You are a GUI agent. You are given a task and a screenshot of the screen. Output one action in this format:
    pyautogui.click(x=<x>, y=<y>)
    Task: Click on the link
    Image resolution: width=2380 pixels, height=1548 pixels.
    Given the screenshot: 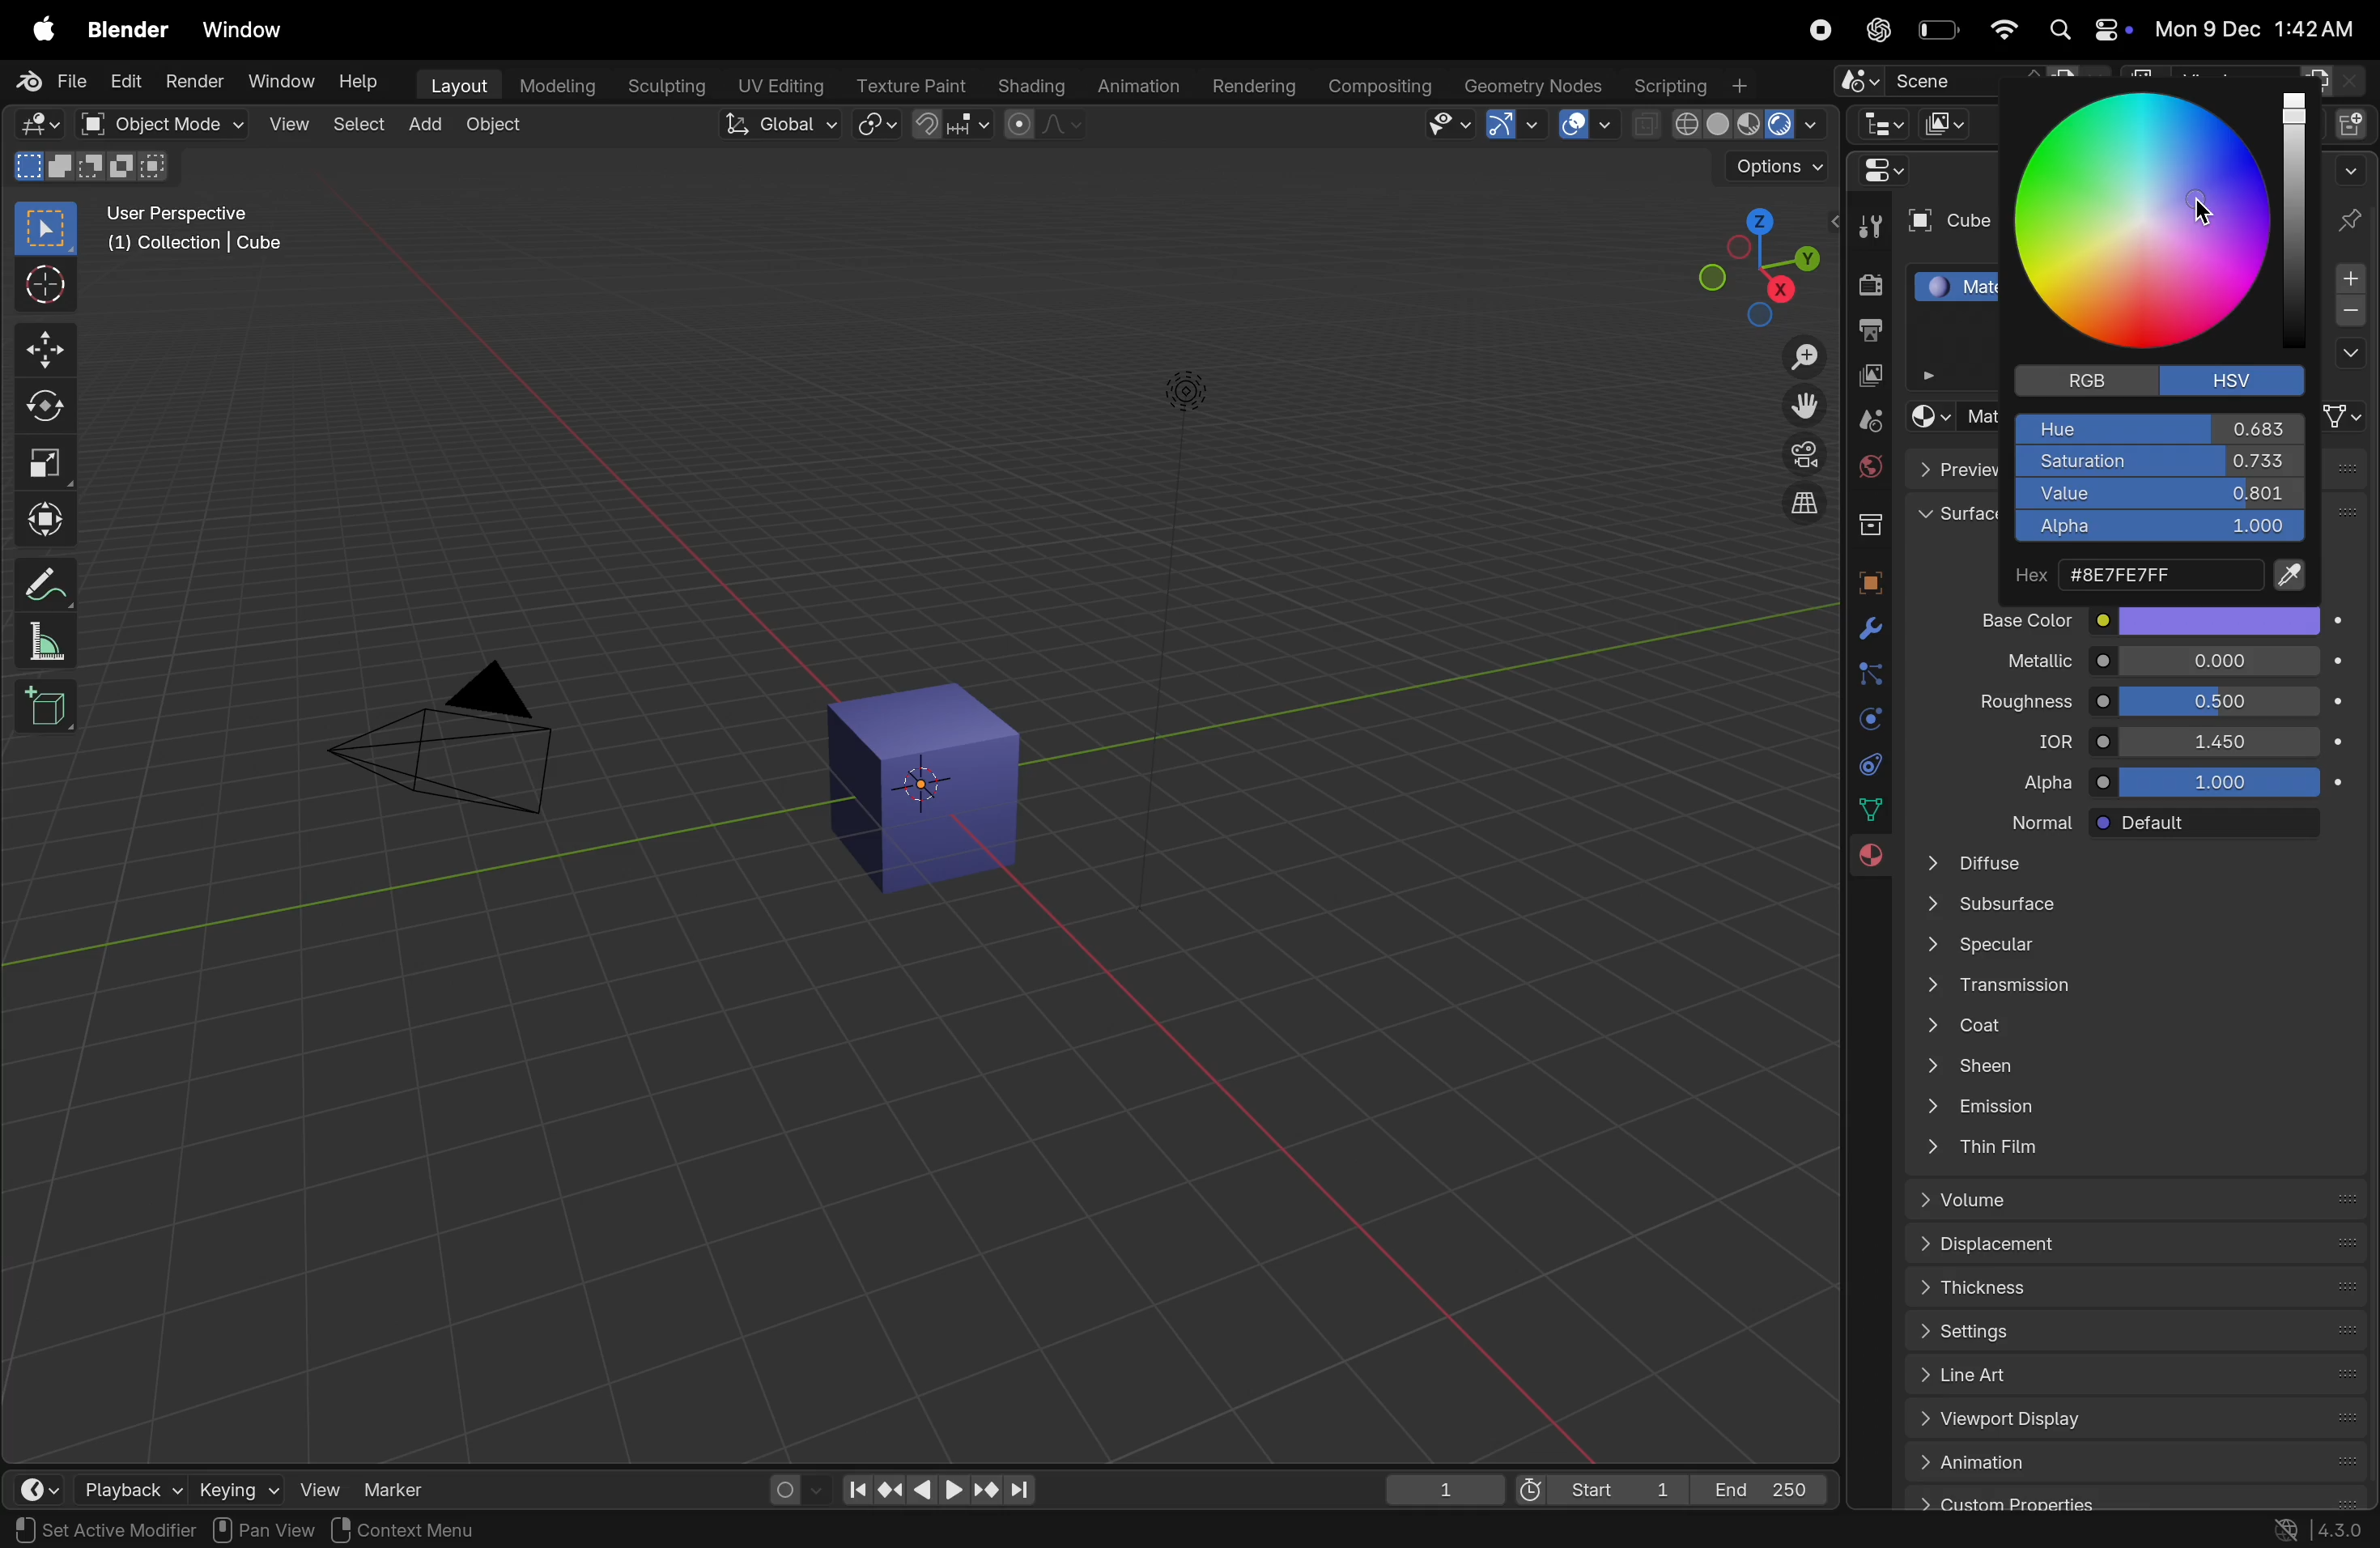 What is the action you would take?
    pyautogui.click(x=2345, y=416)
    